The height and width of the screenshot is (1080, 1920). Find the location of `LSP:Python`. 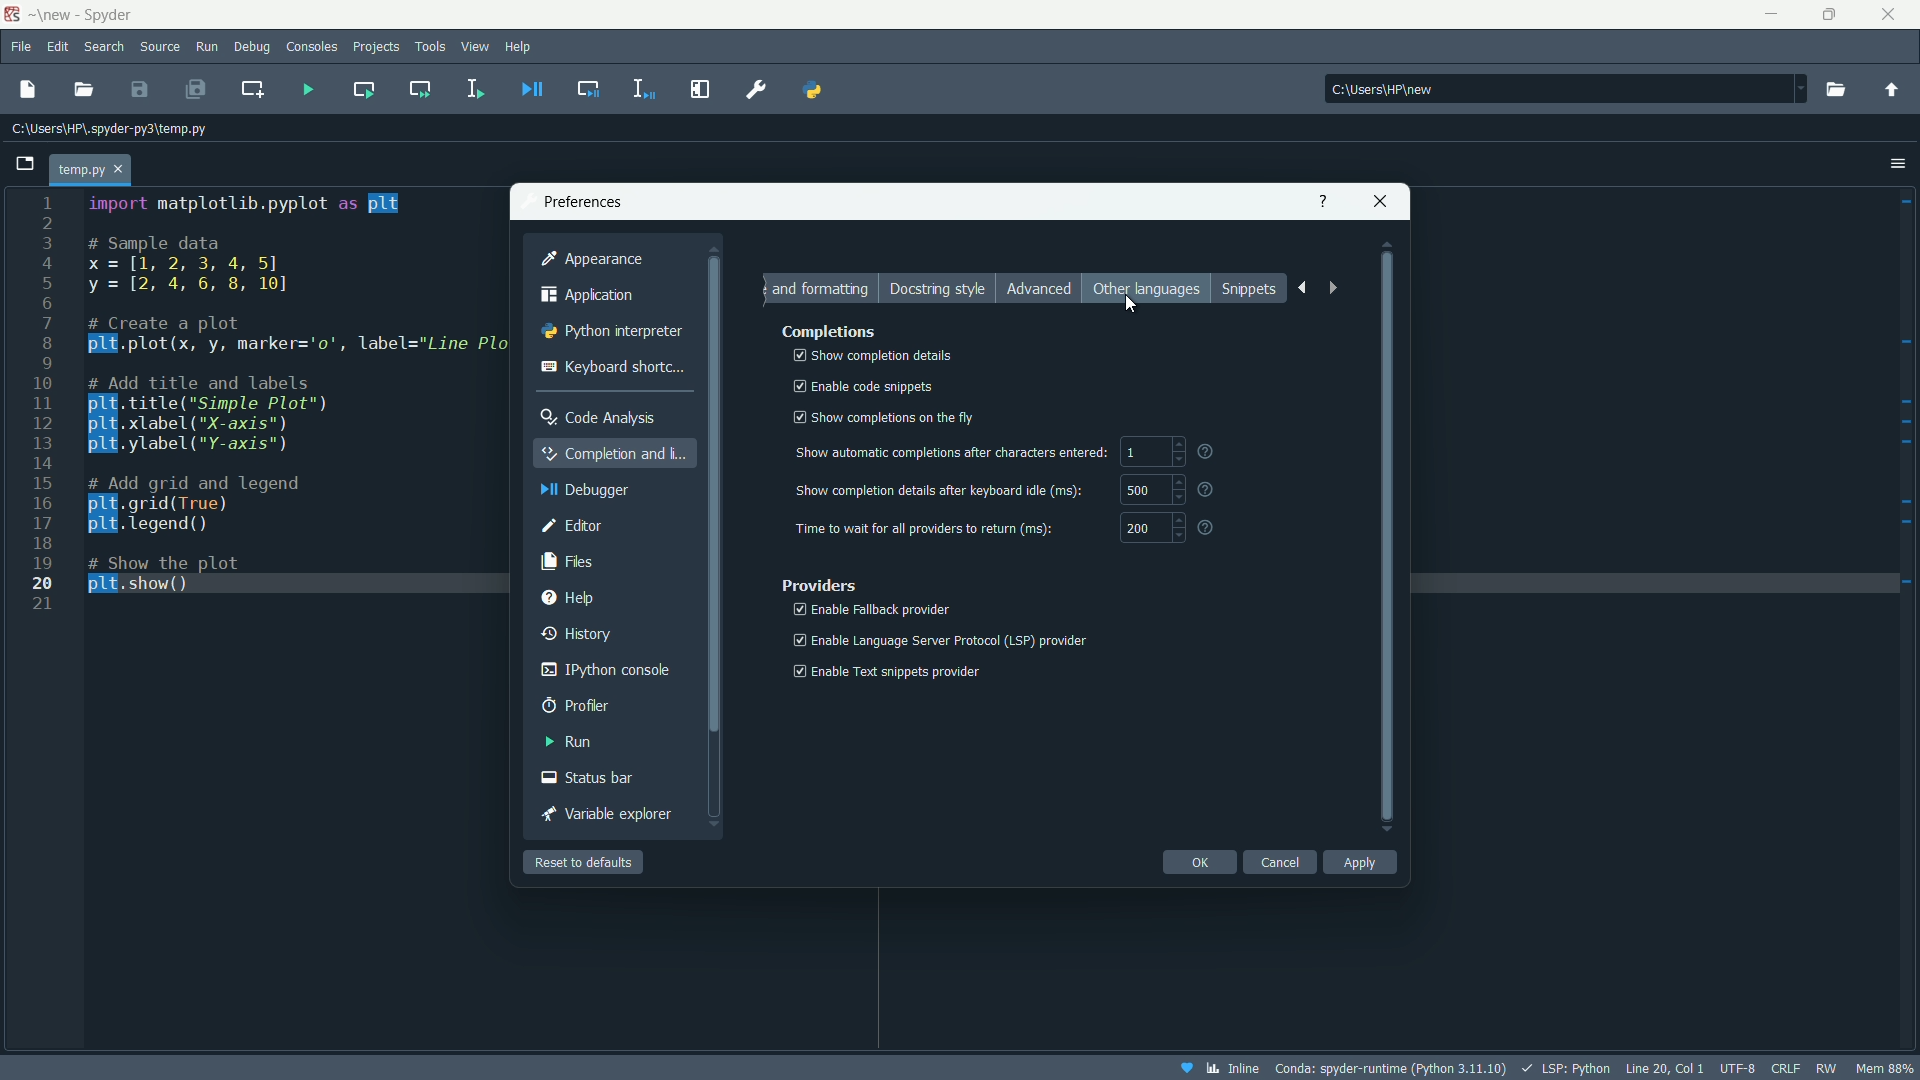

LSP:Python is located at coordinates (1565, 1068).